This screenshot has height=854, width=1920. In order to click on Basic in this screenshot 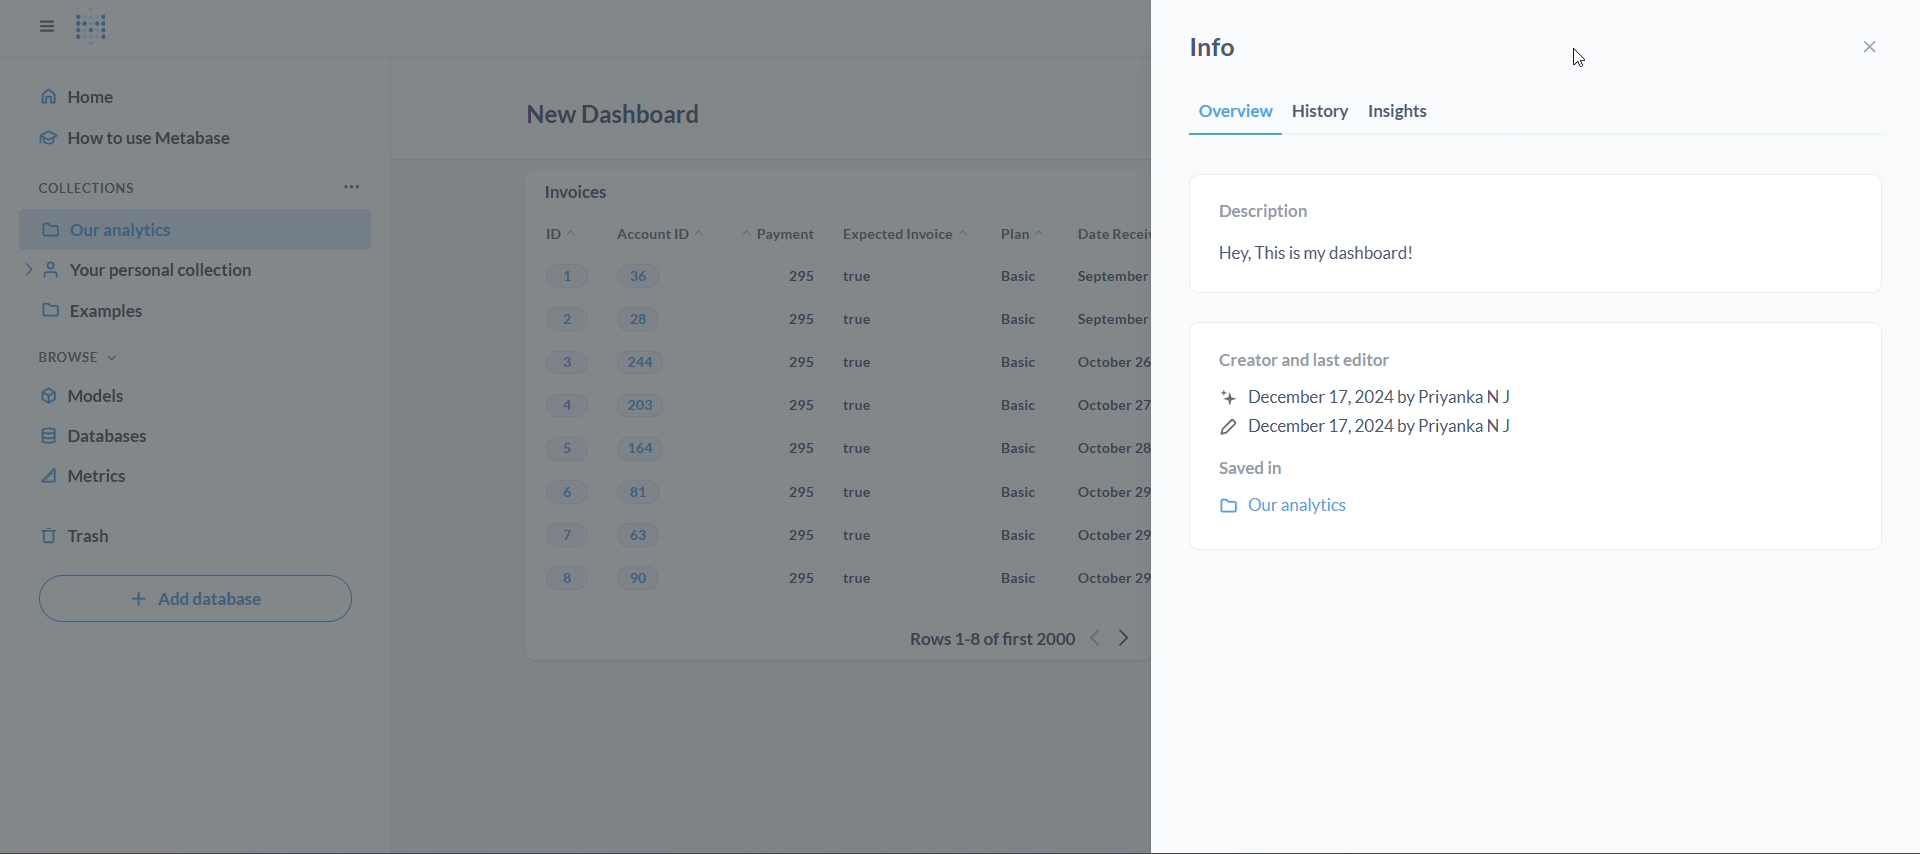, I will do `click(1024, 448)`.